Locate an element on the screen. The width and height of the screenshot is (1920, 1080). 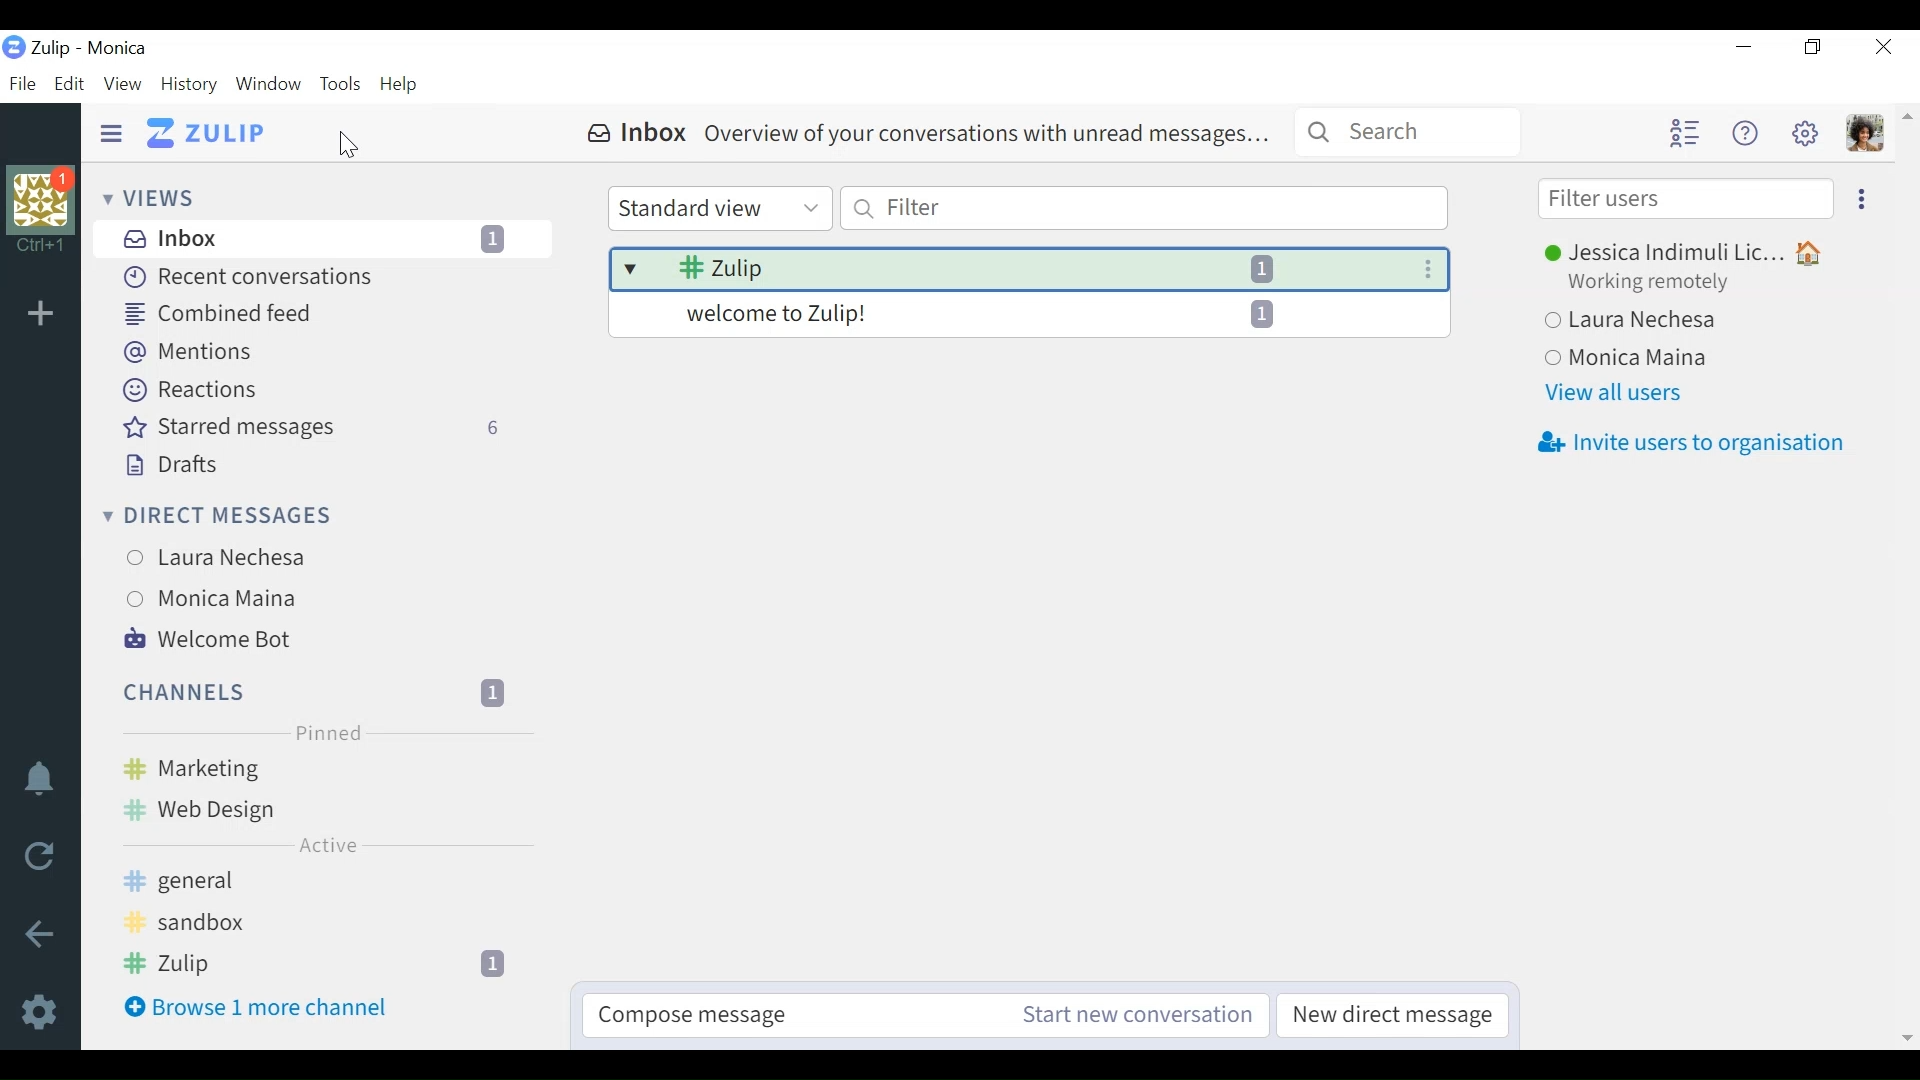
View all users is located at coordinates (1612, 396).